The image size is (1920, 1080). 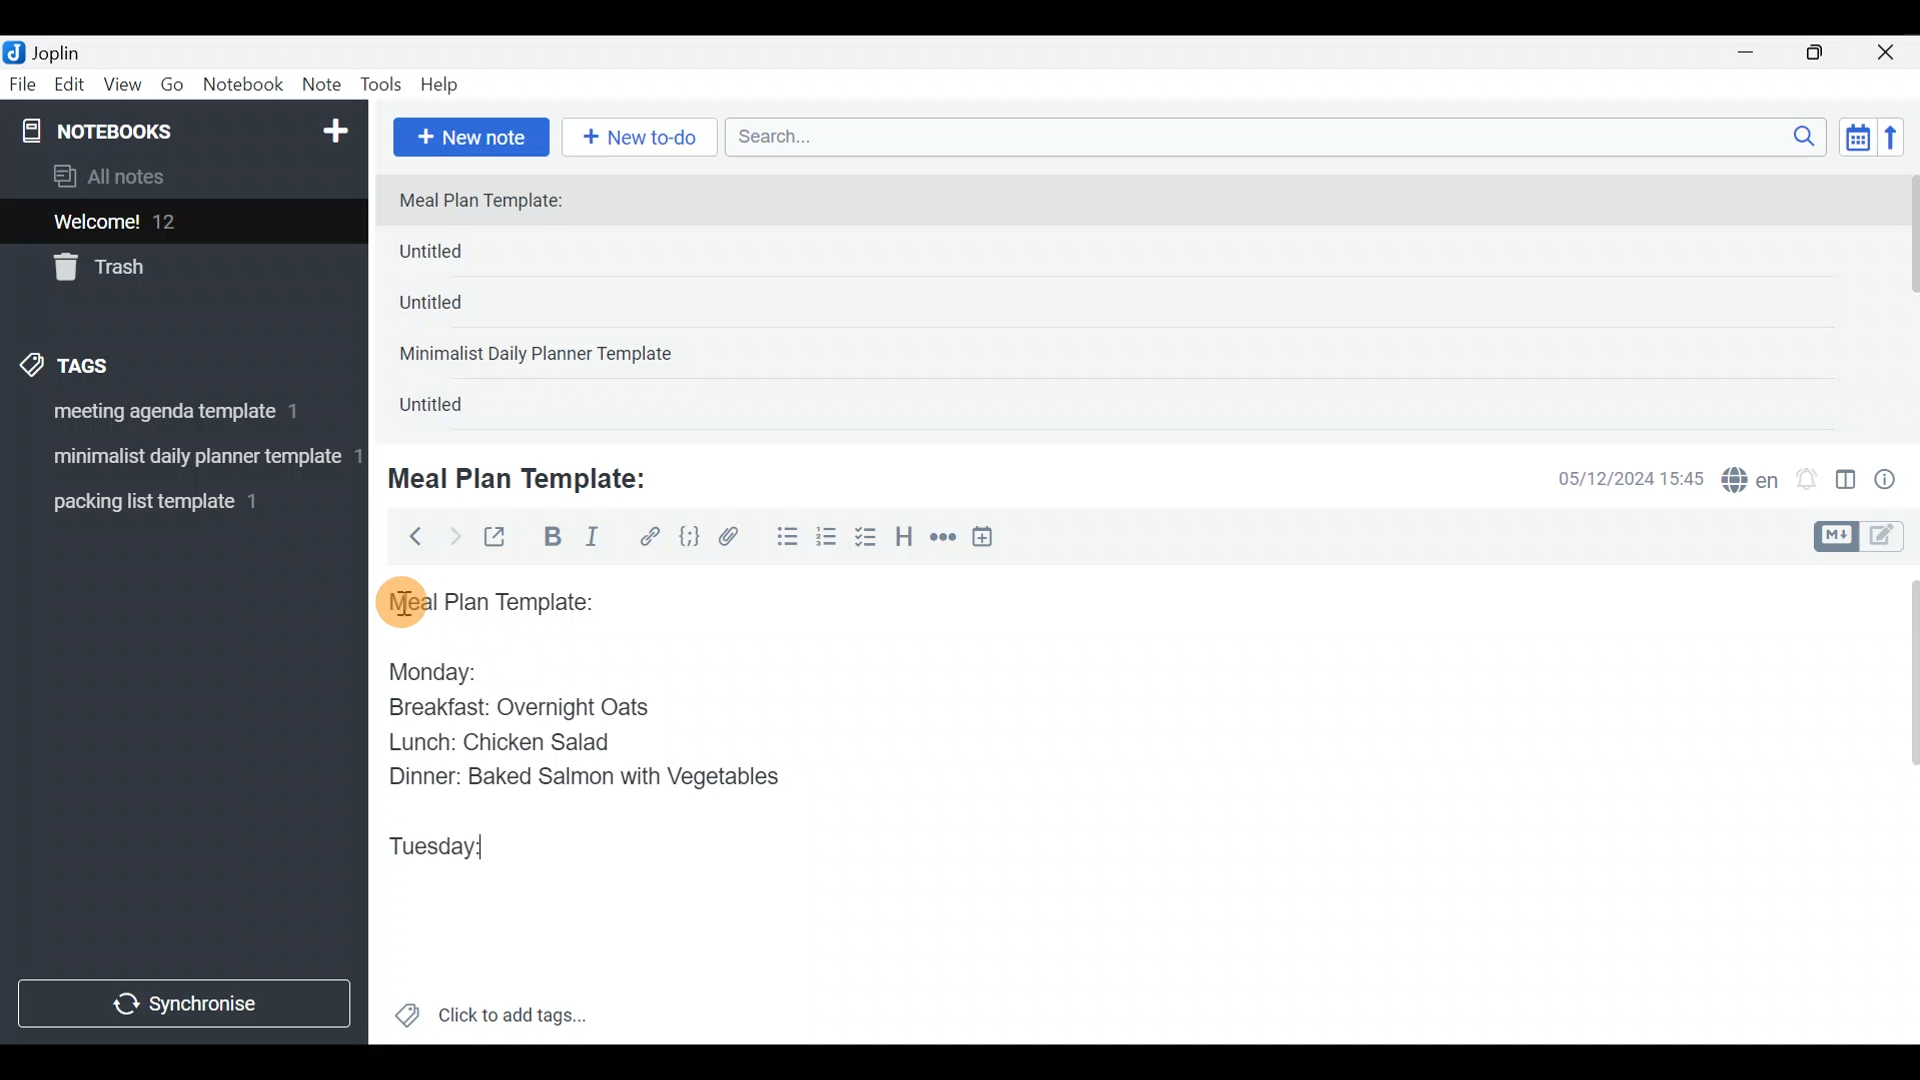 I want to click on Notebooks, so click(x=141, y=130).